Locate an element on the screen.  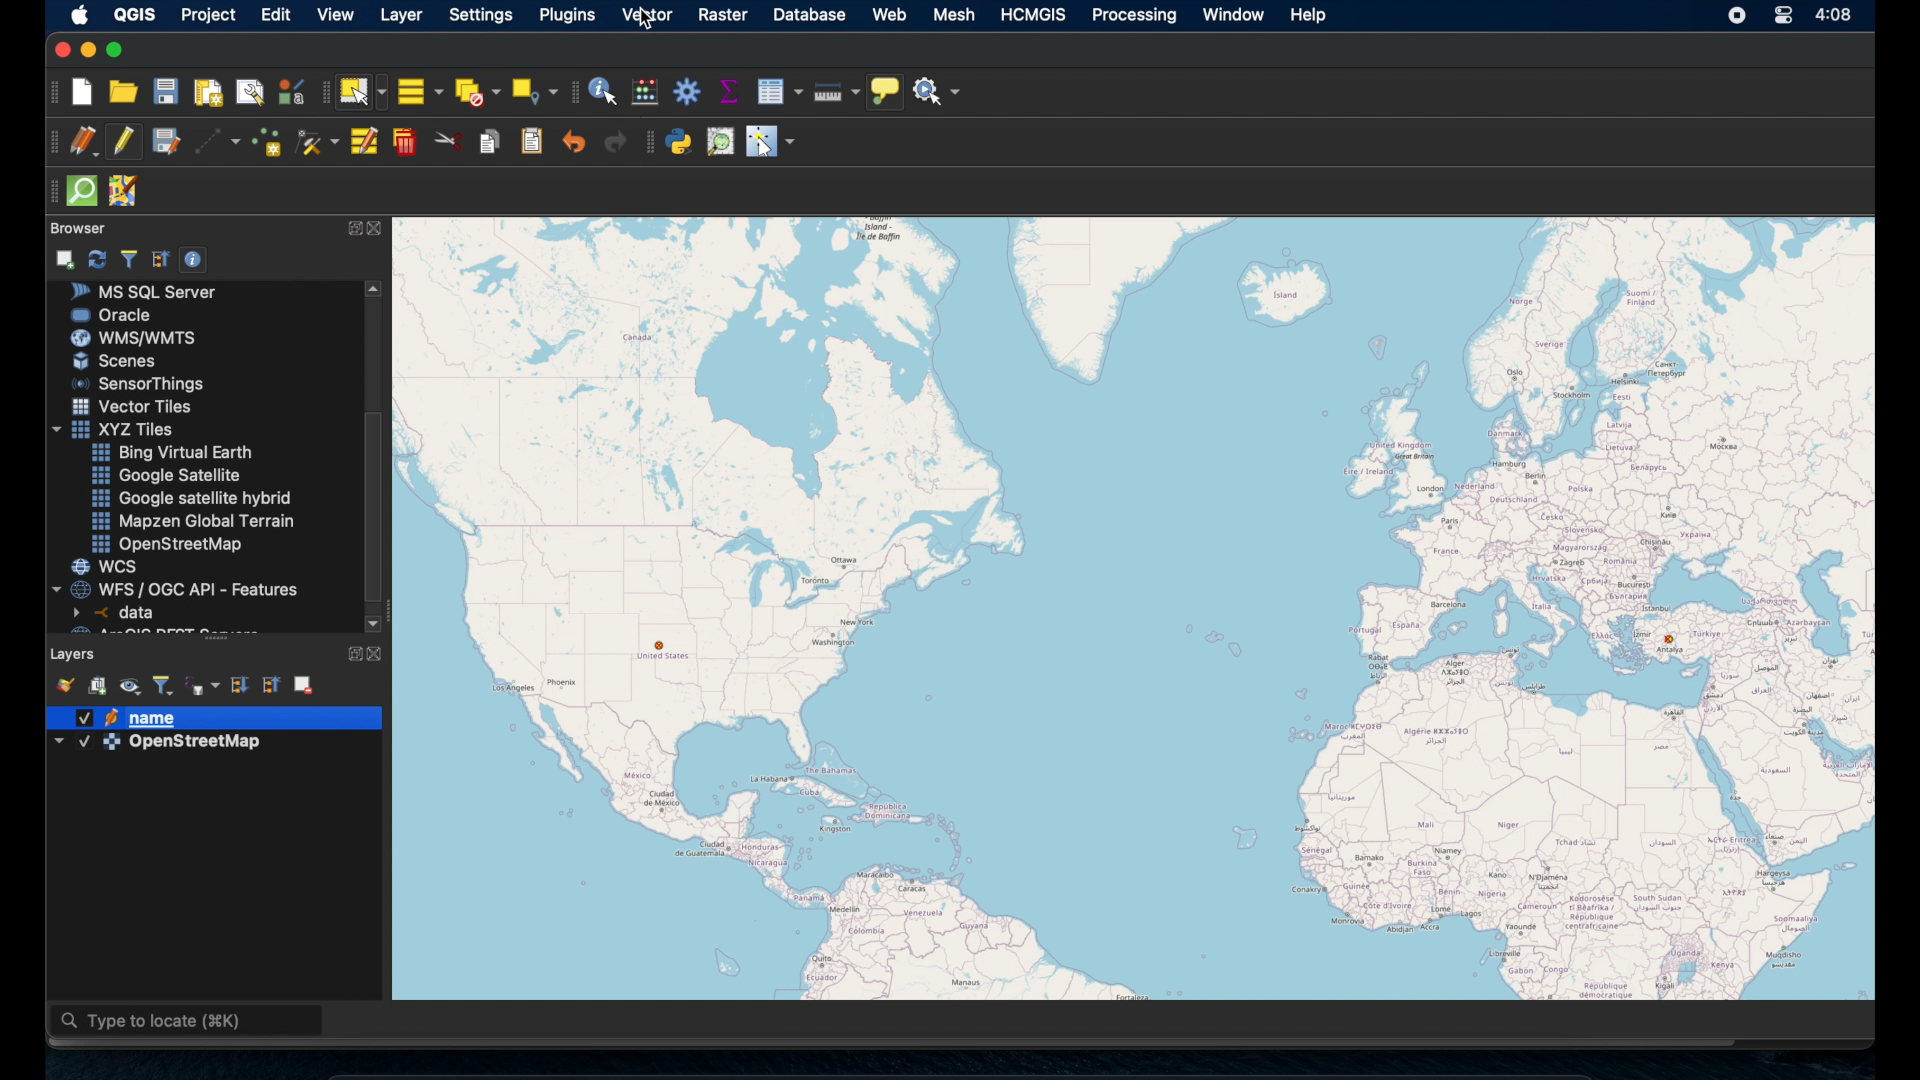
vector tiles is located at coordinates (133, 406).